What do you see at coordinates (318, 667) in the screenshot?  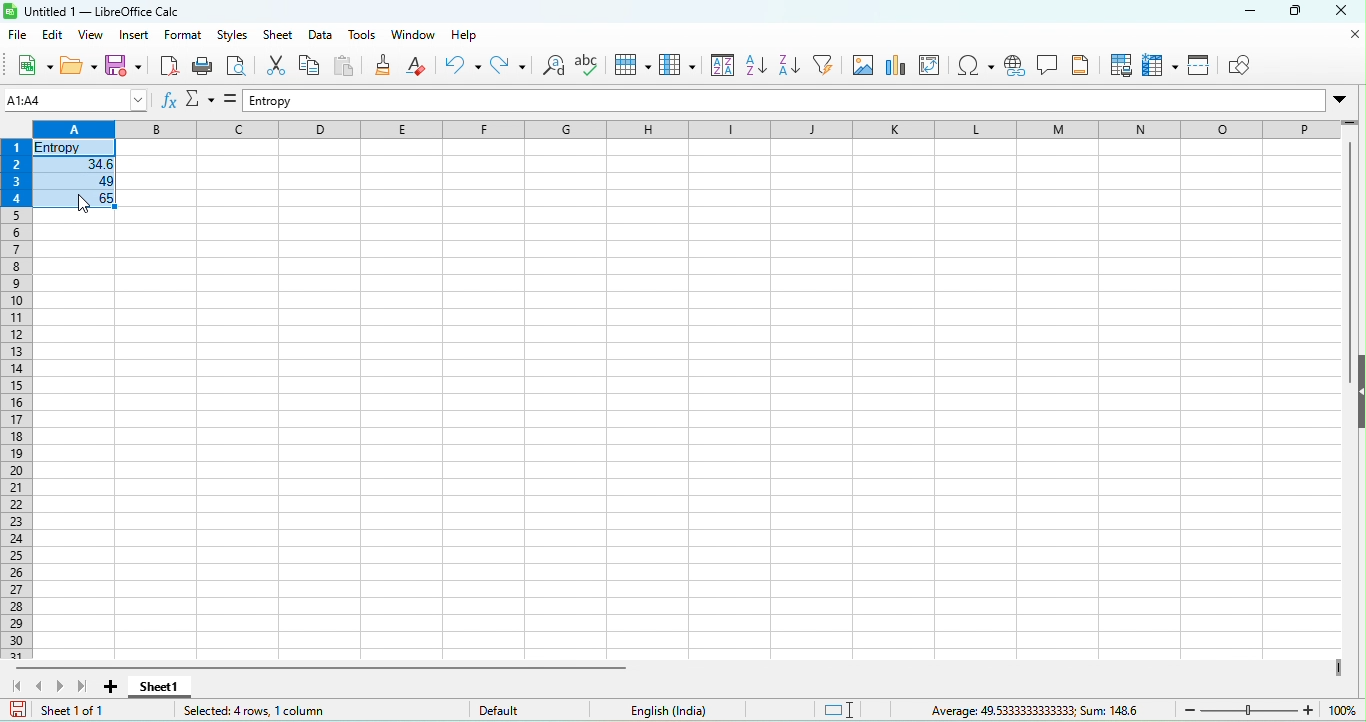 I see `horizontal scroll bar` at bounding box center [318, 667].